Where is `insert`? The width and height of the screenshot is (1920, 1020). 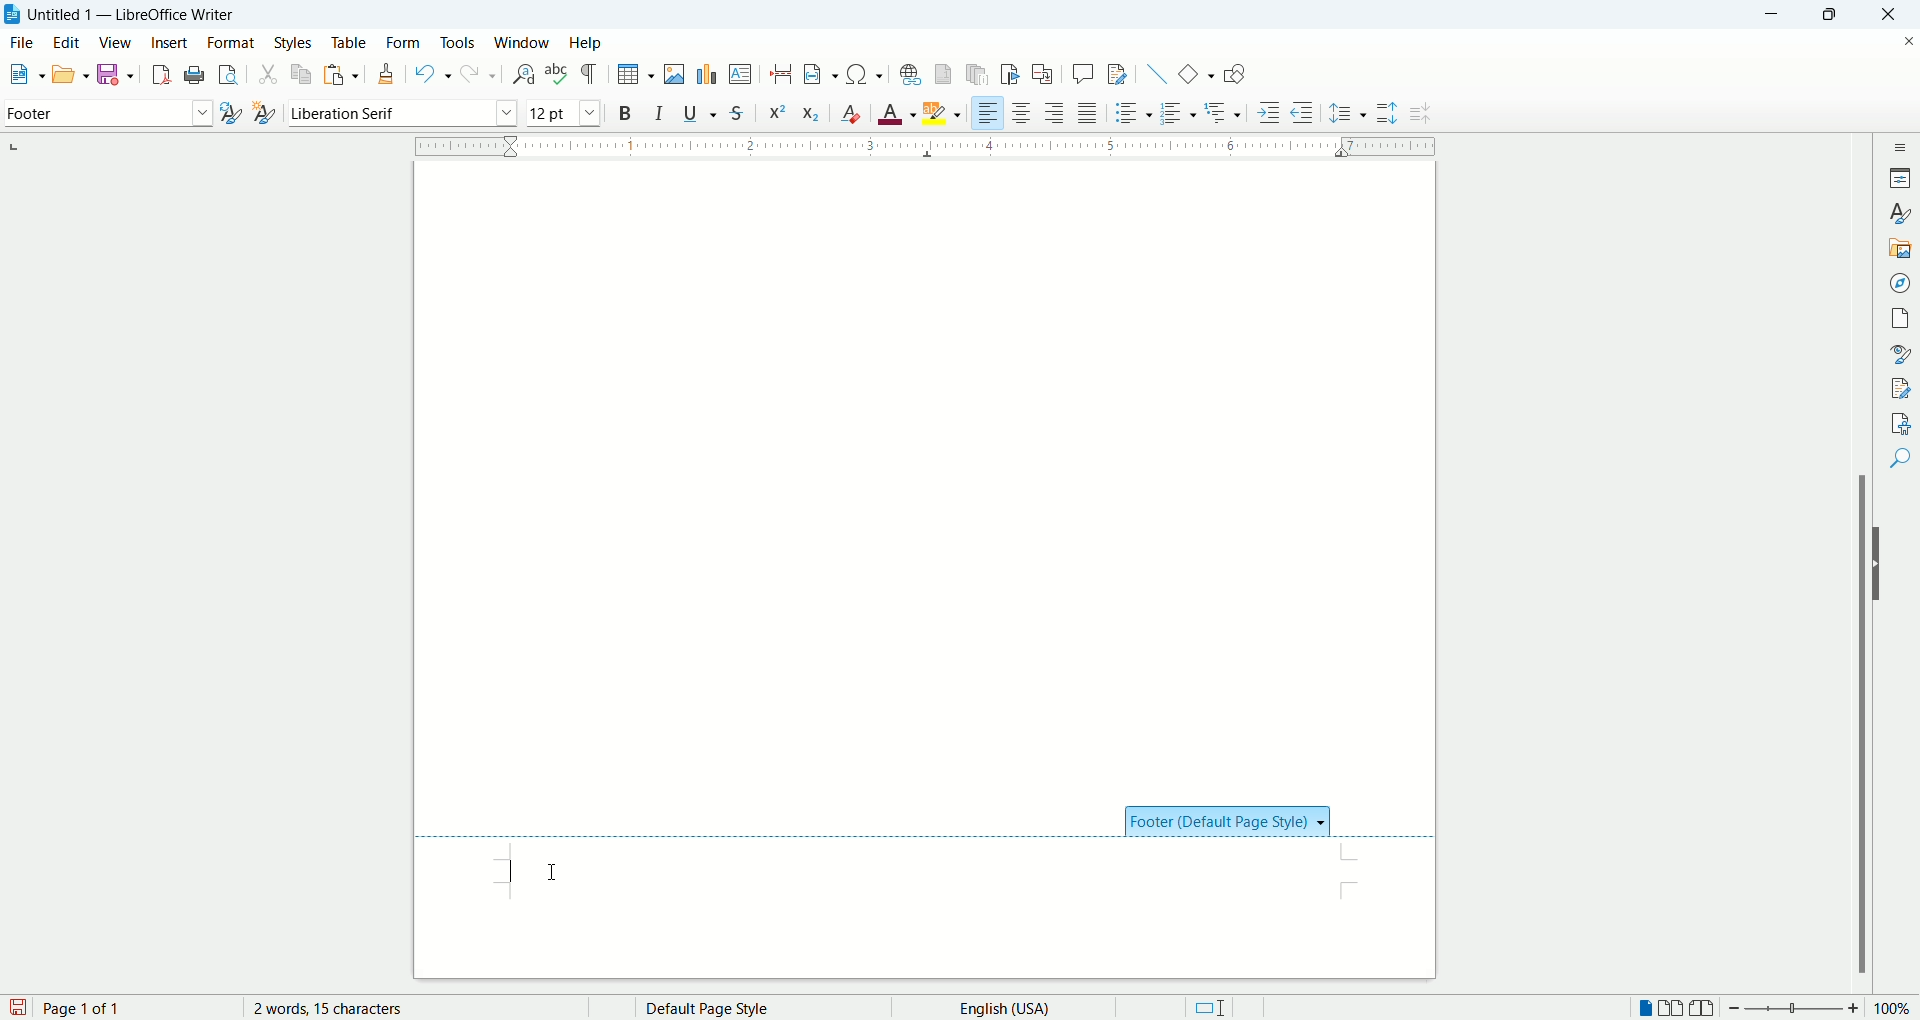
insert is located at coordinates (169, 42).